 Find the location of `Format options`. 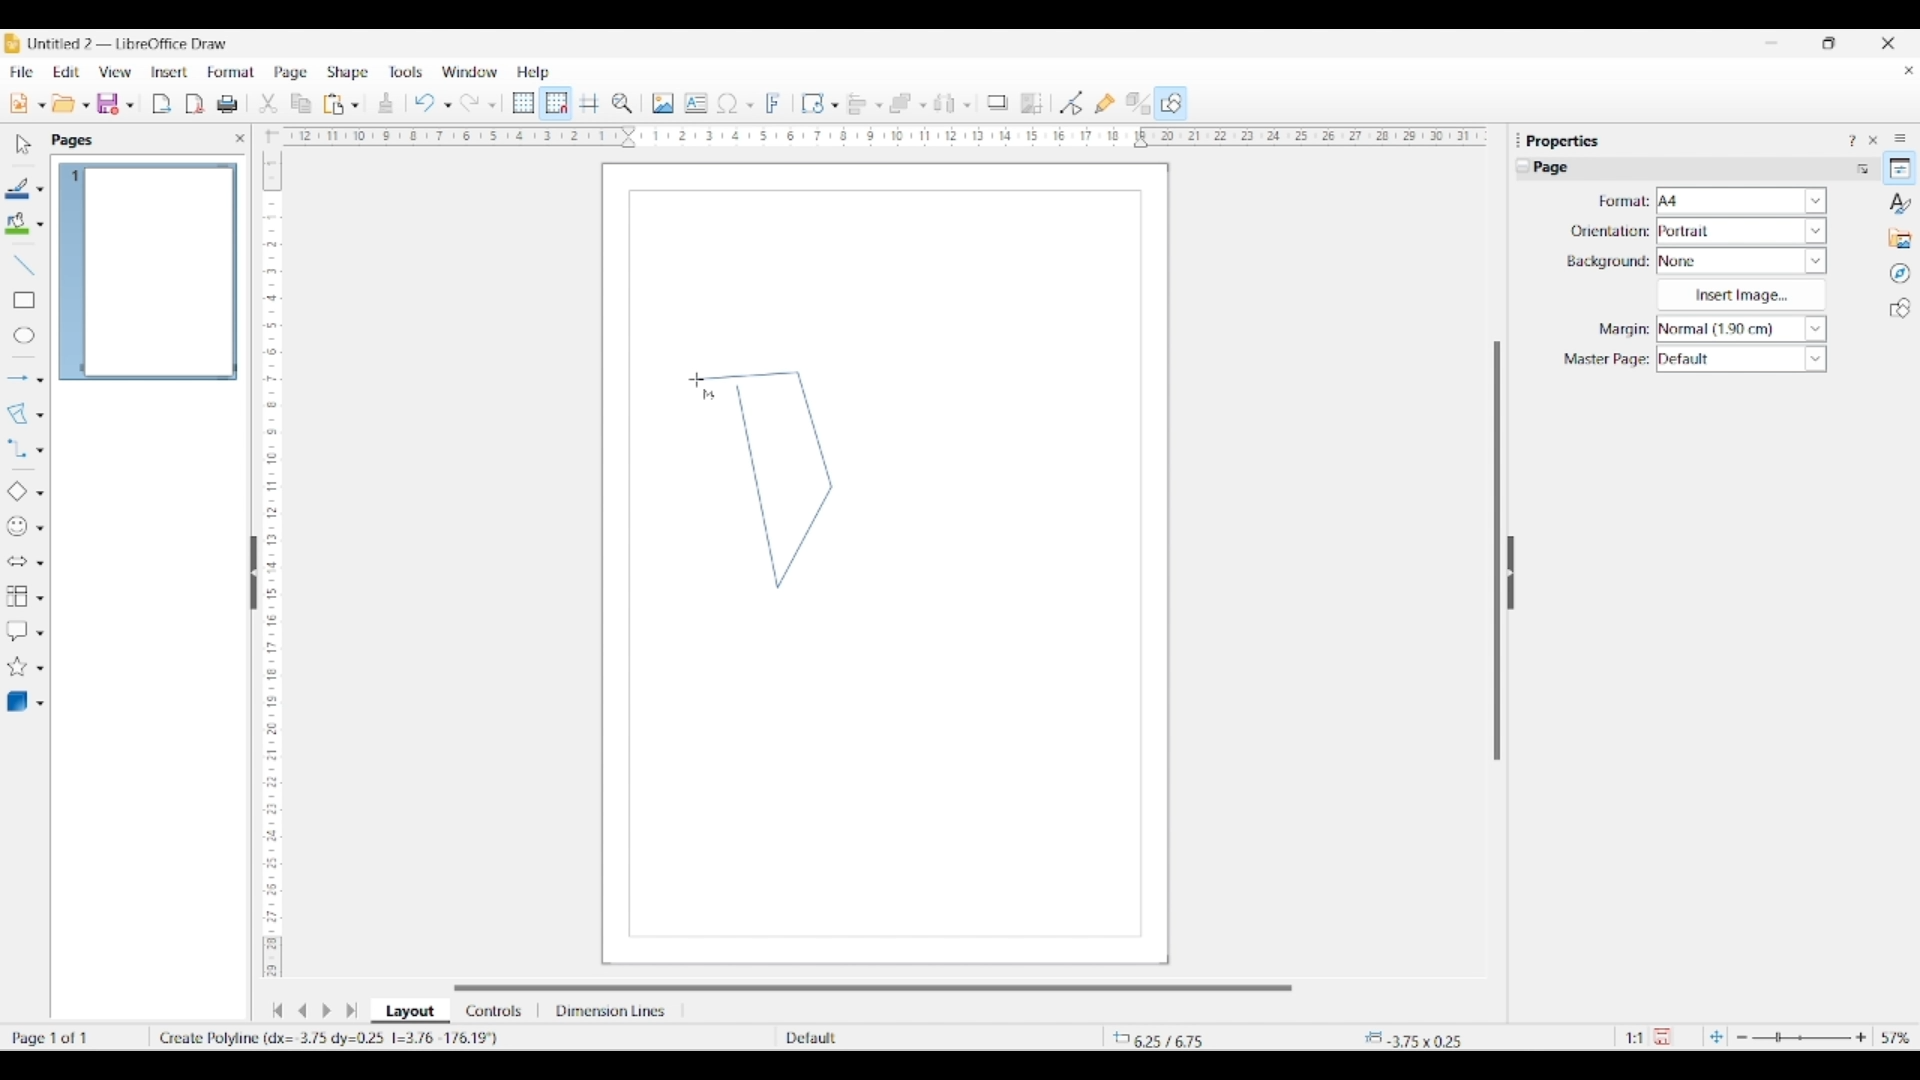

Format options is located at coordinates (1742, 200).